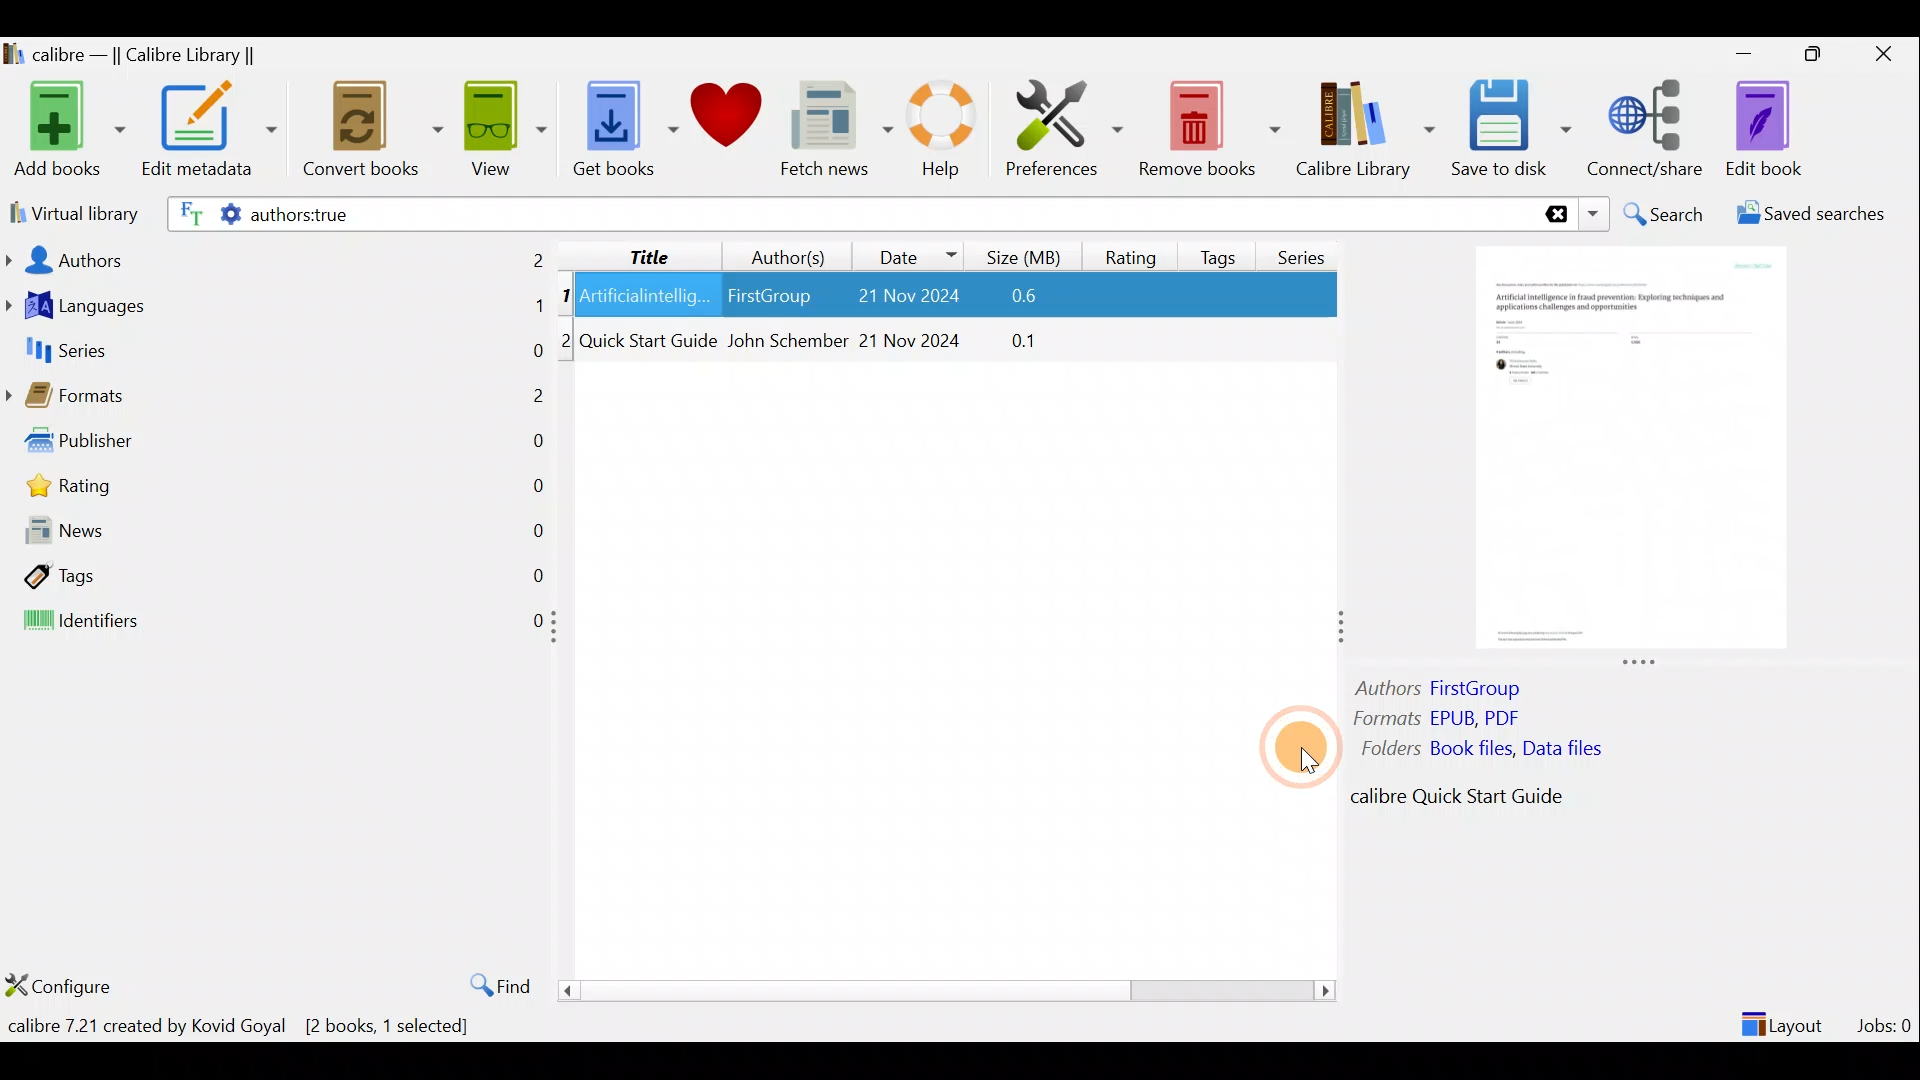 Image resolution: width=1920 pixels, height=1080 pixels. What do you see at coordinates (837, 134) in the screenshot?
I see `Fetch news` at bounding box center [837, 134].